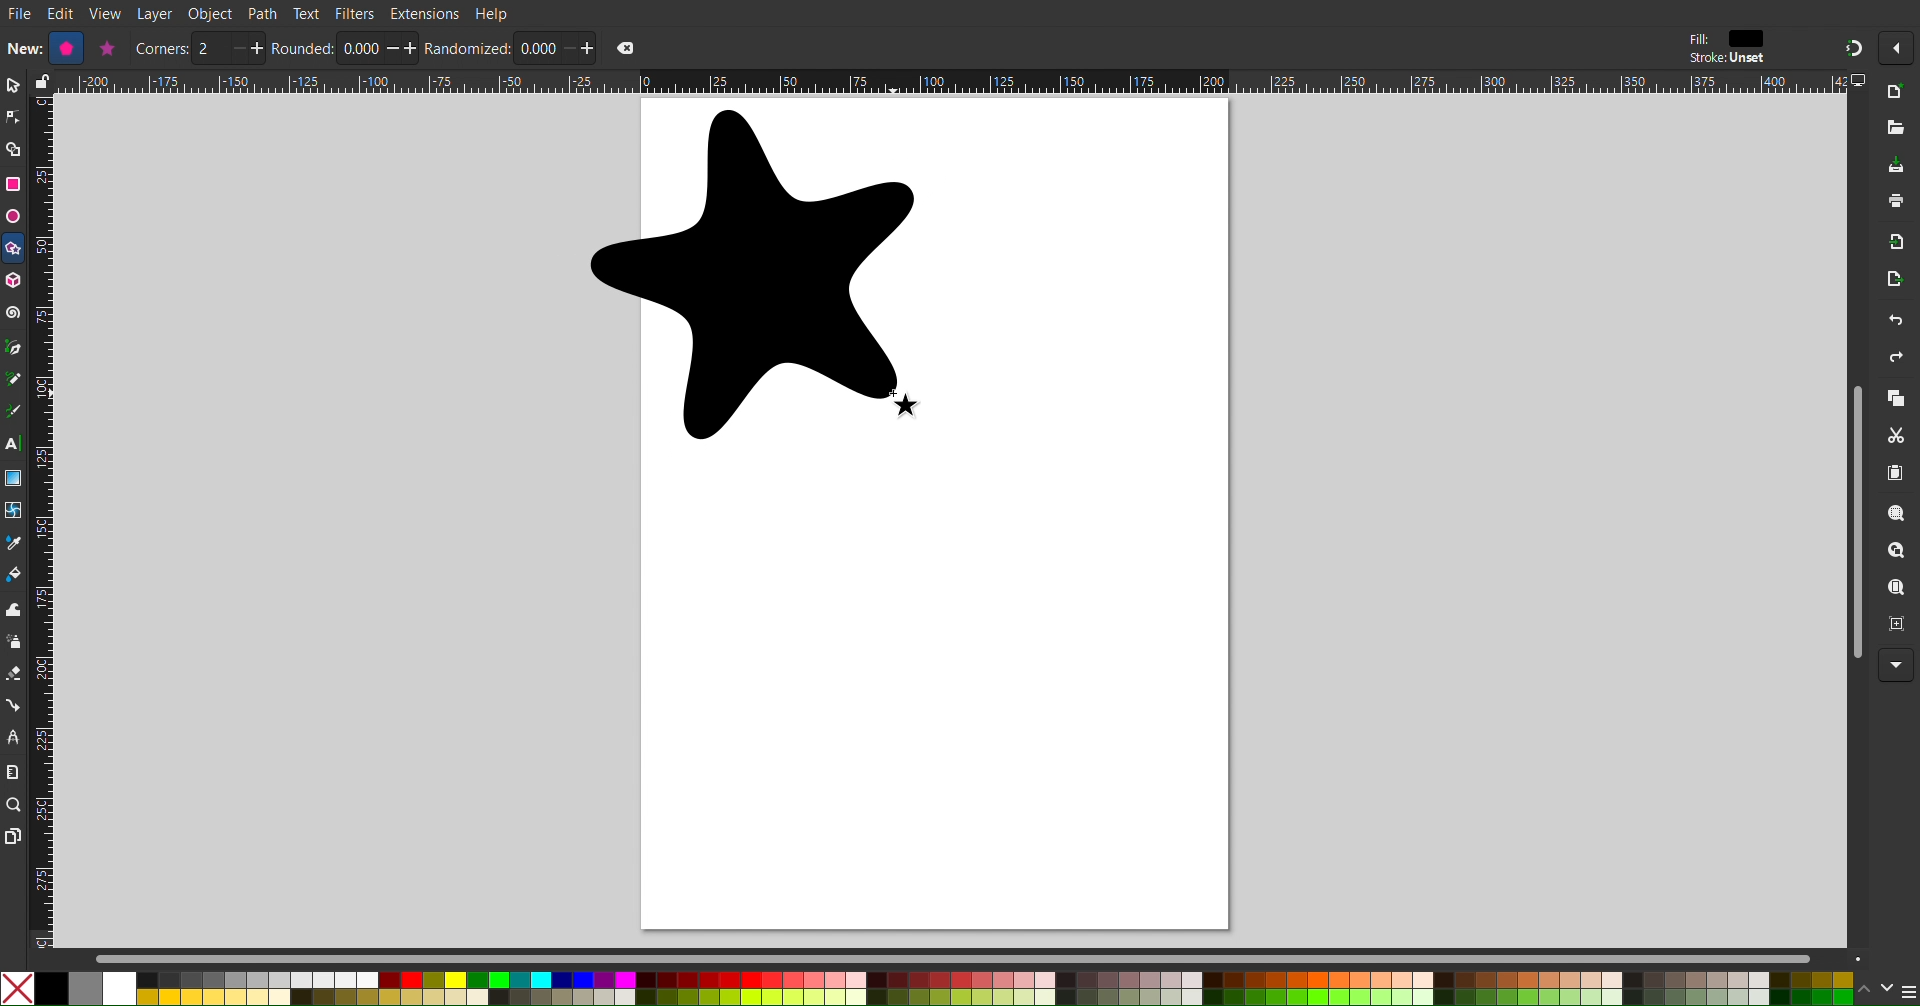  Describe the element at coordinates (14, 609) in the screenshot. I see `Tweak Tool` at that location.